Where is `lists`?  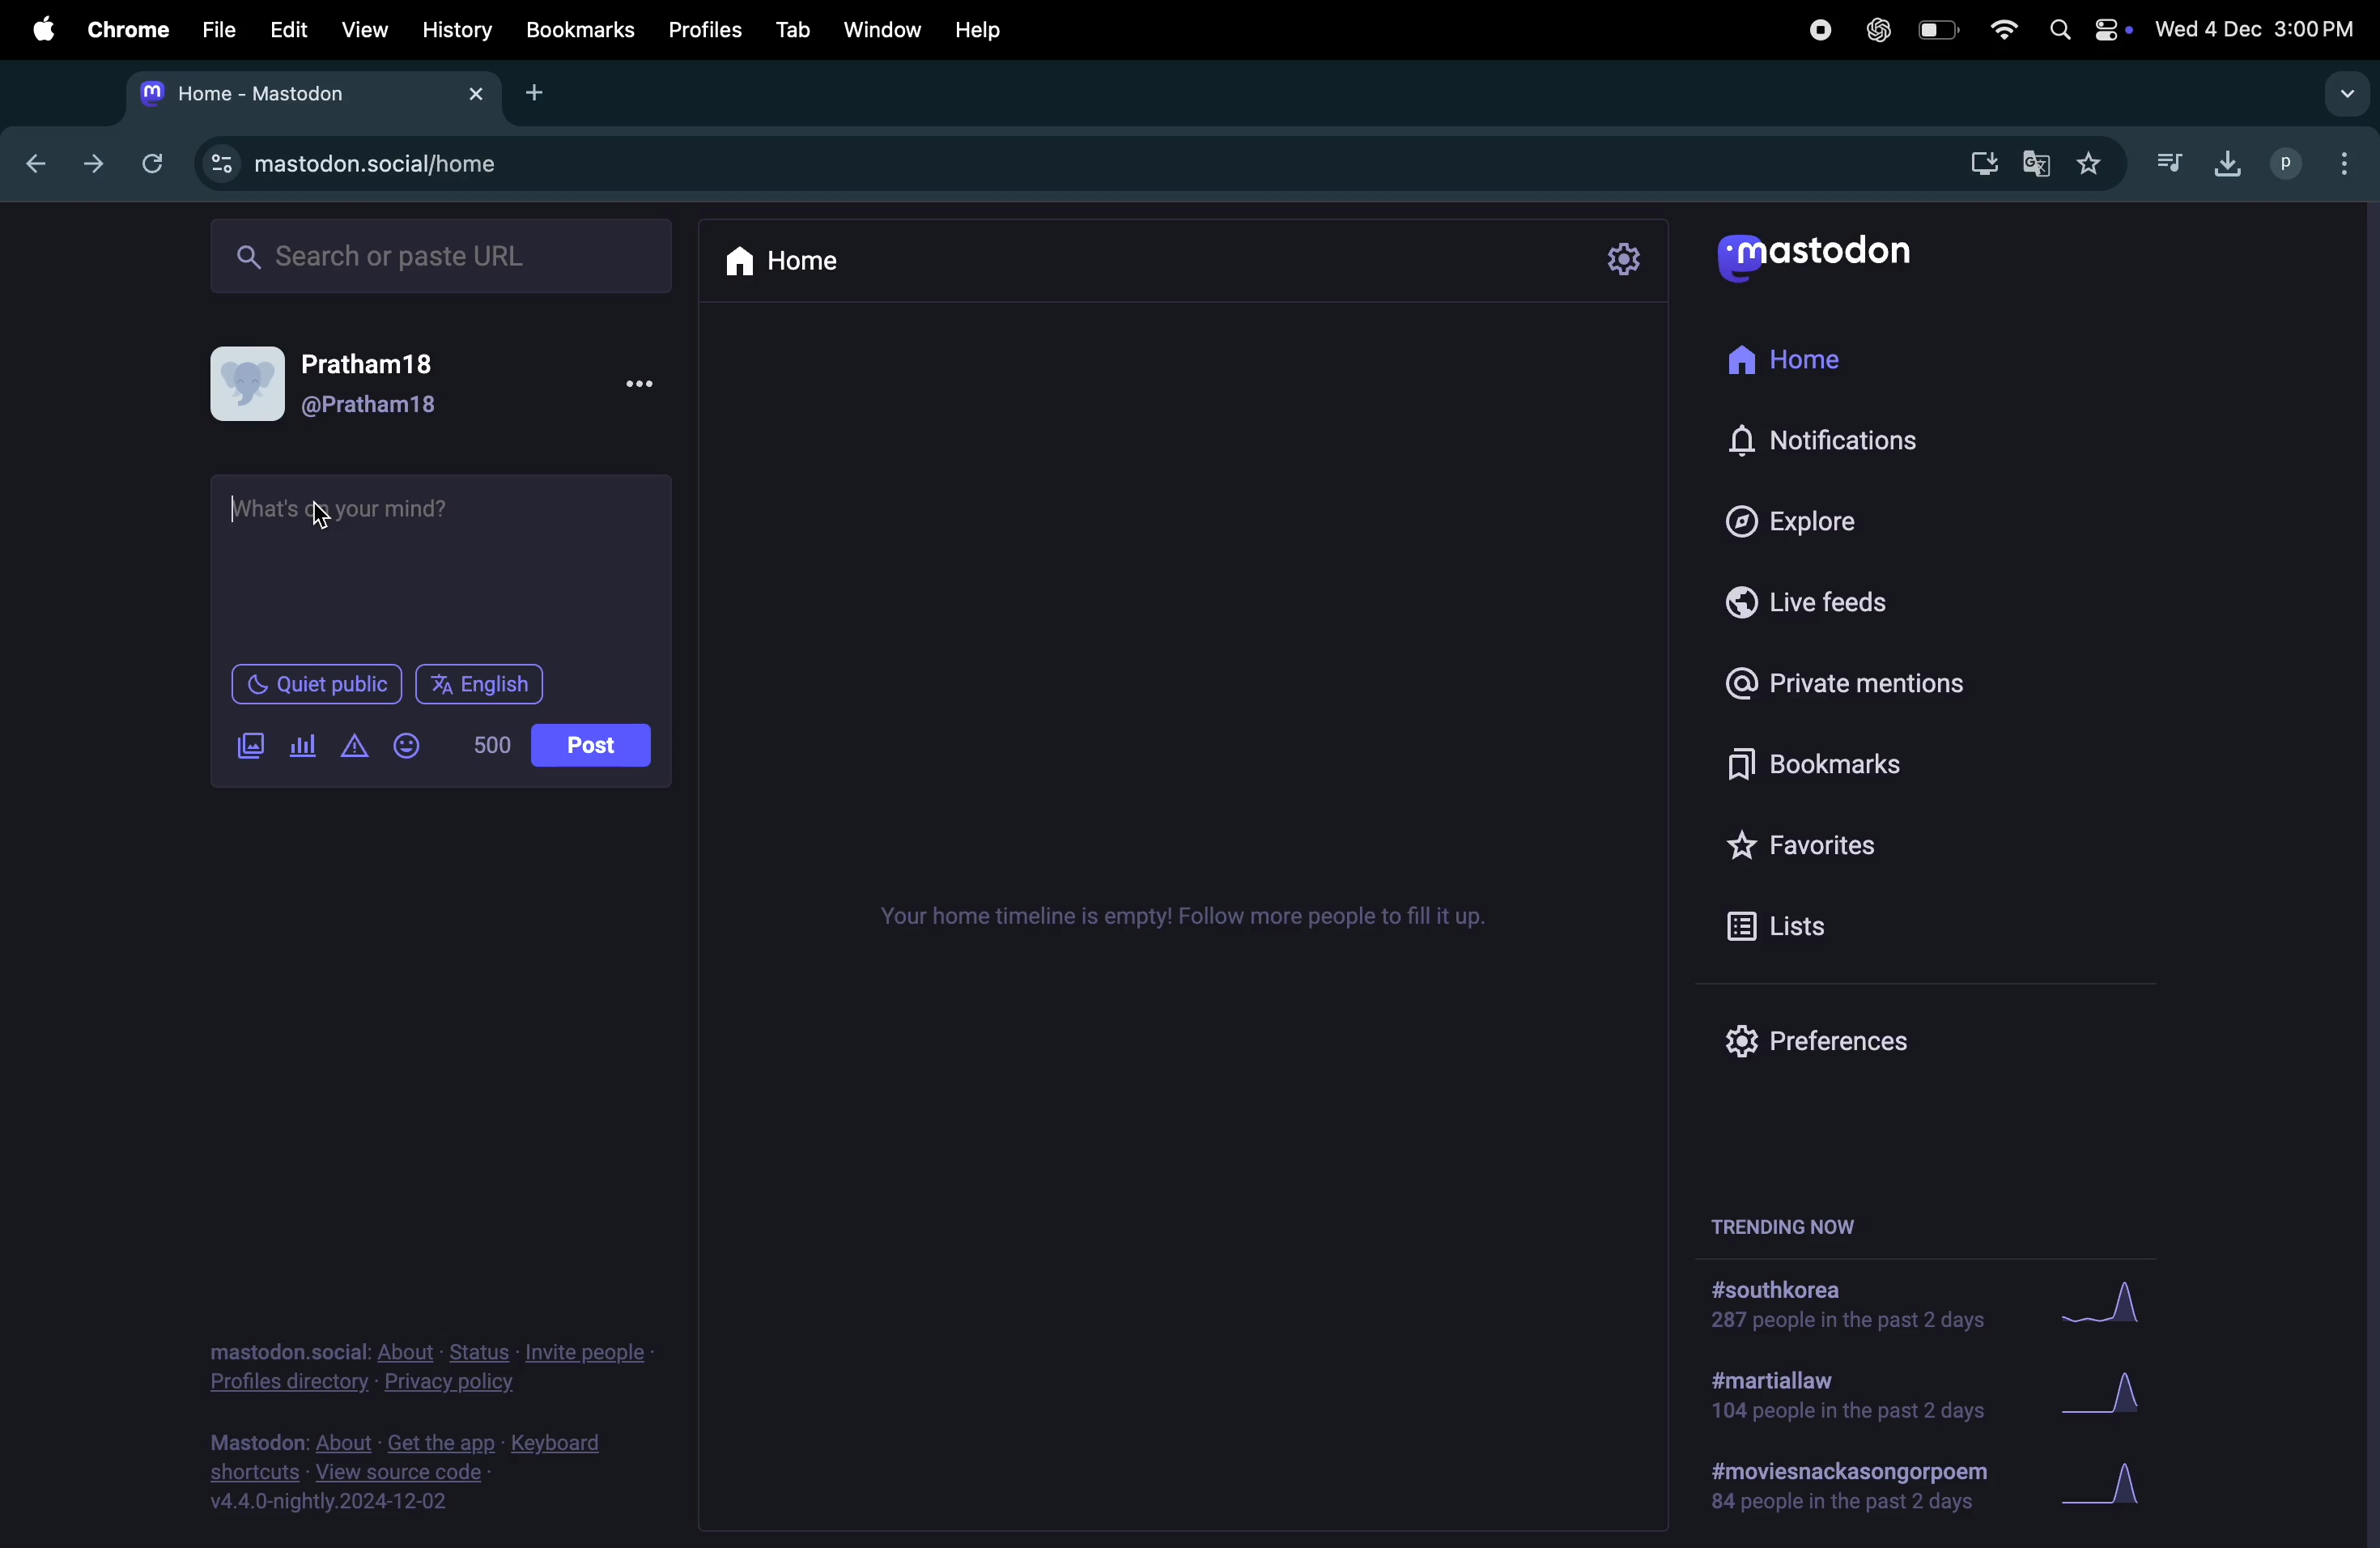
lists is located at coordinates (1794, 922).